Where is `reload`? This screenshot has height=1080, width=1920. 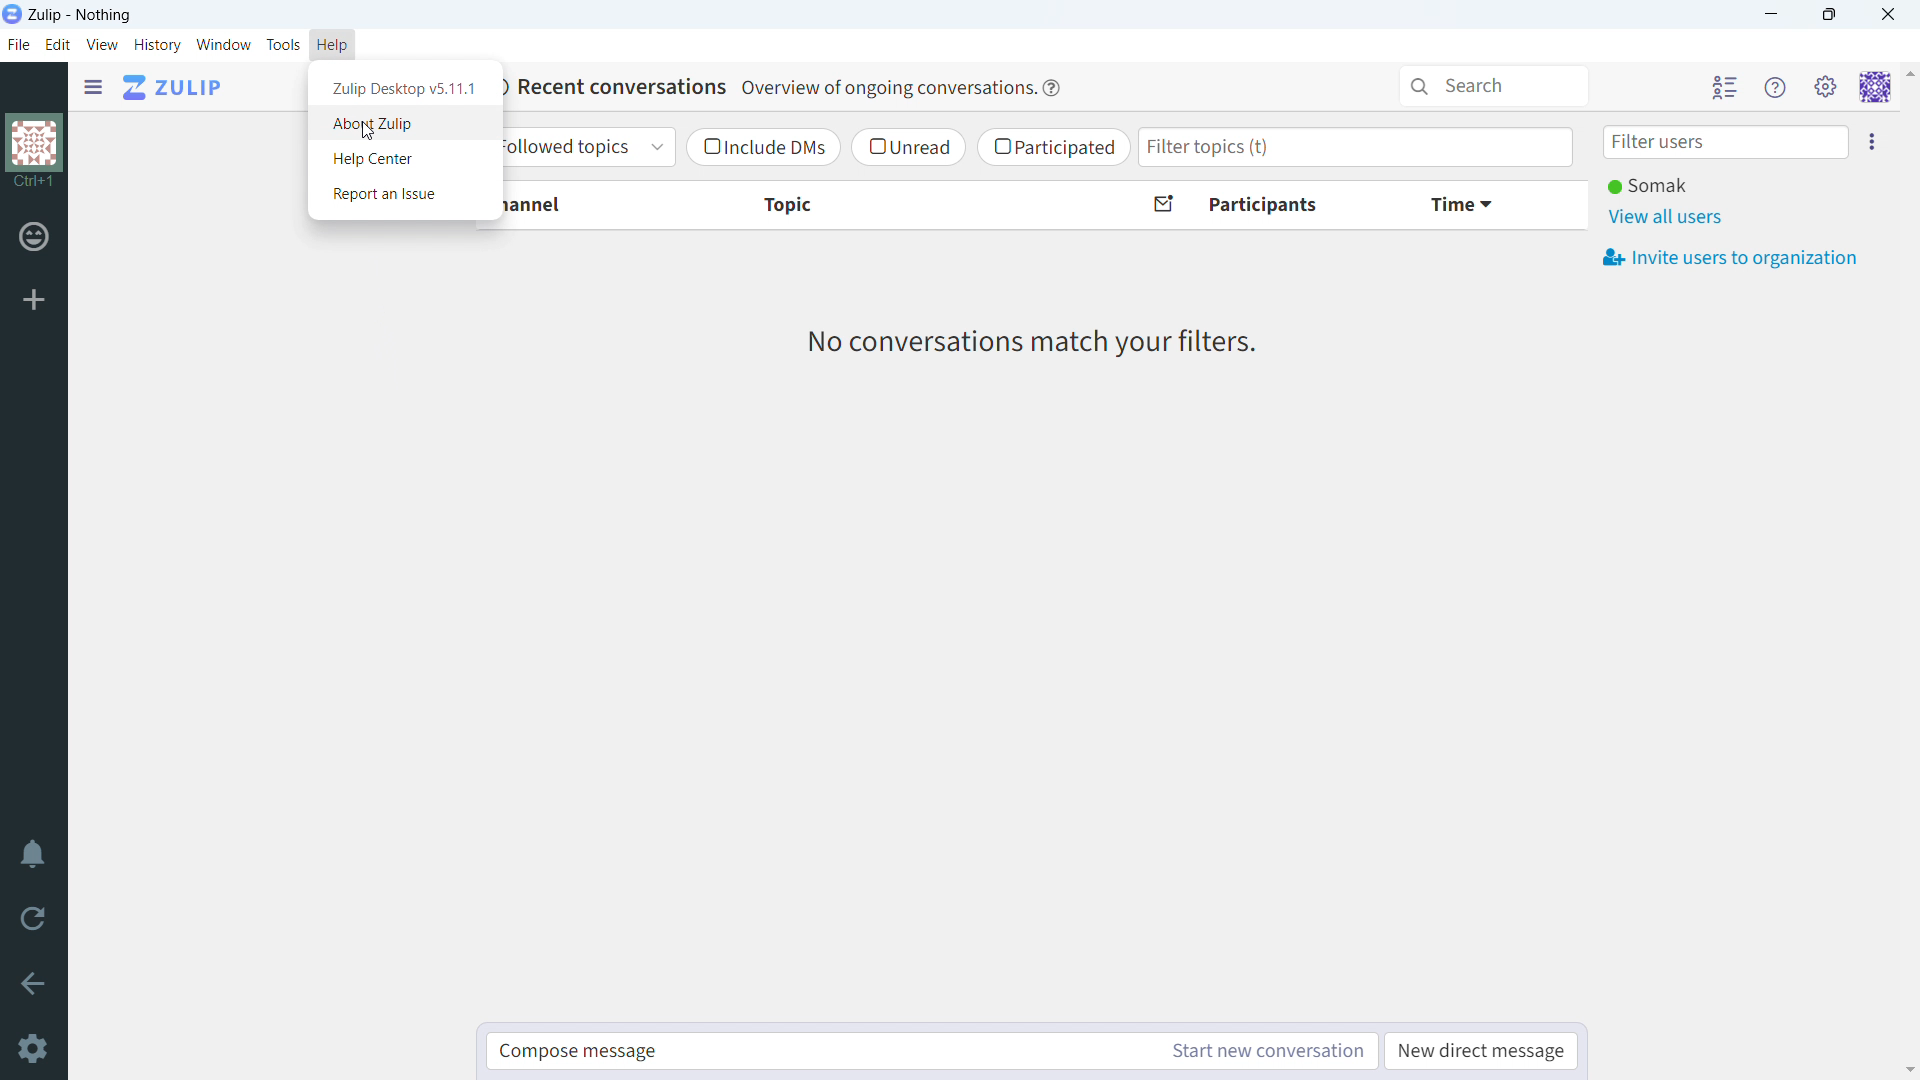 reload is located at coordinates (32, 917).